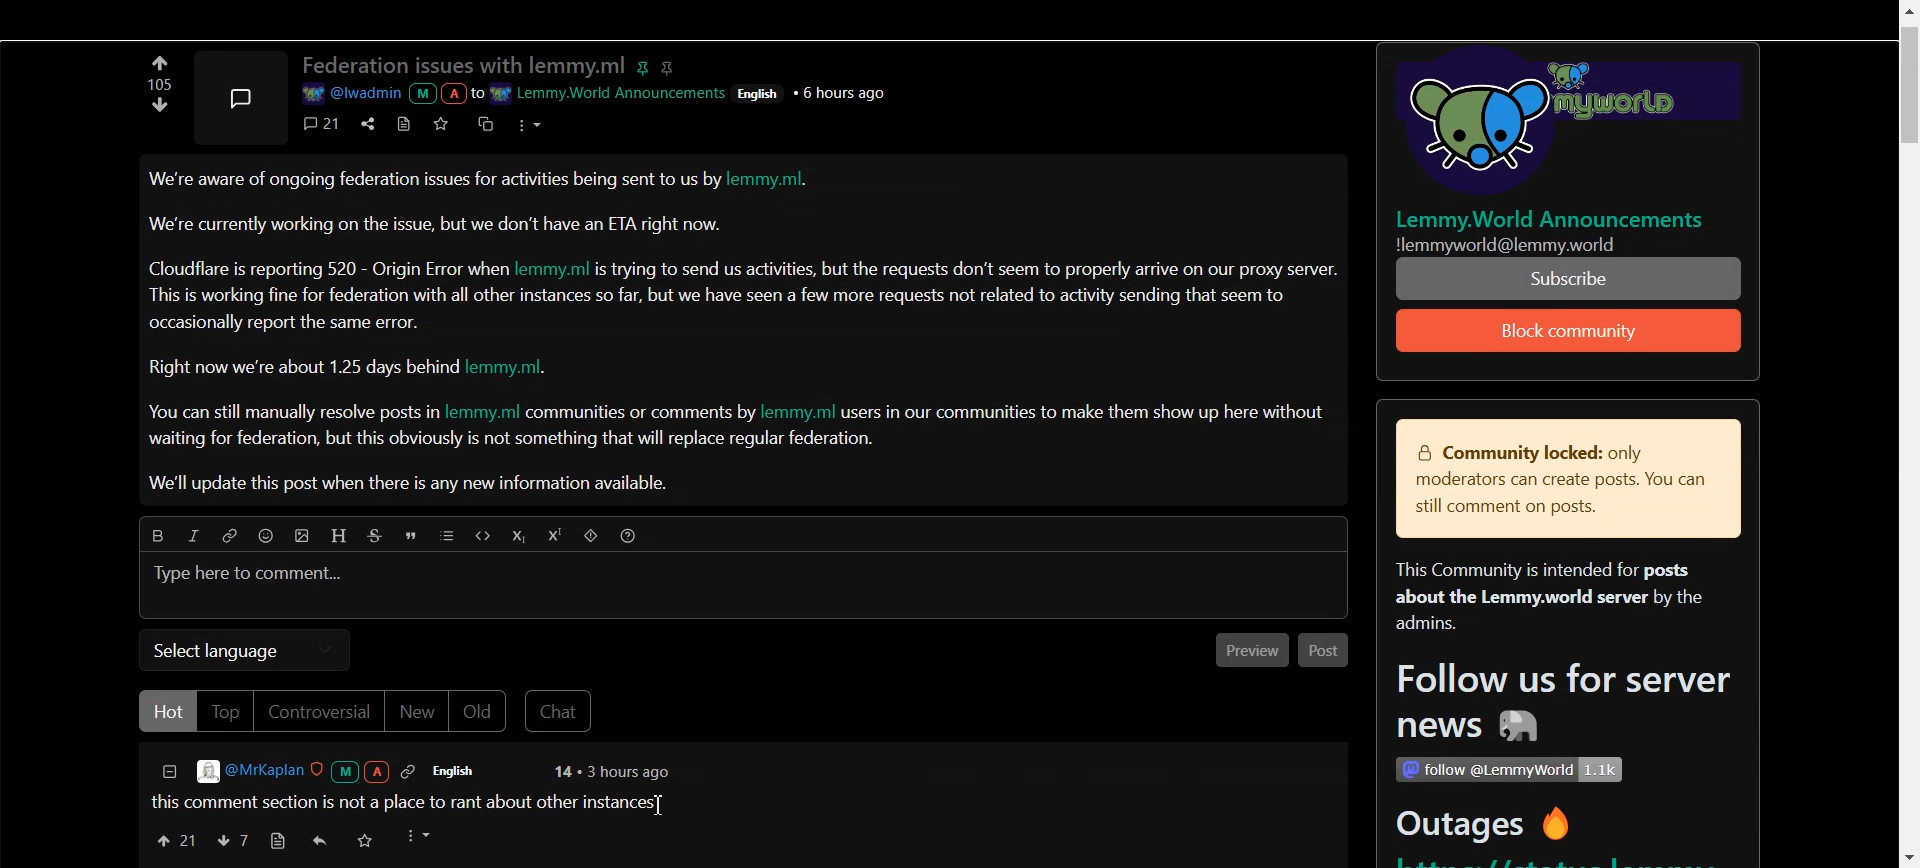 Image resolution: width=1920 pixels, height=868 pixels. Describe the element at coordinates (1570, 331) in the screenshot. I see `Subscribe` at that location.